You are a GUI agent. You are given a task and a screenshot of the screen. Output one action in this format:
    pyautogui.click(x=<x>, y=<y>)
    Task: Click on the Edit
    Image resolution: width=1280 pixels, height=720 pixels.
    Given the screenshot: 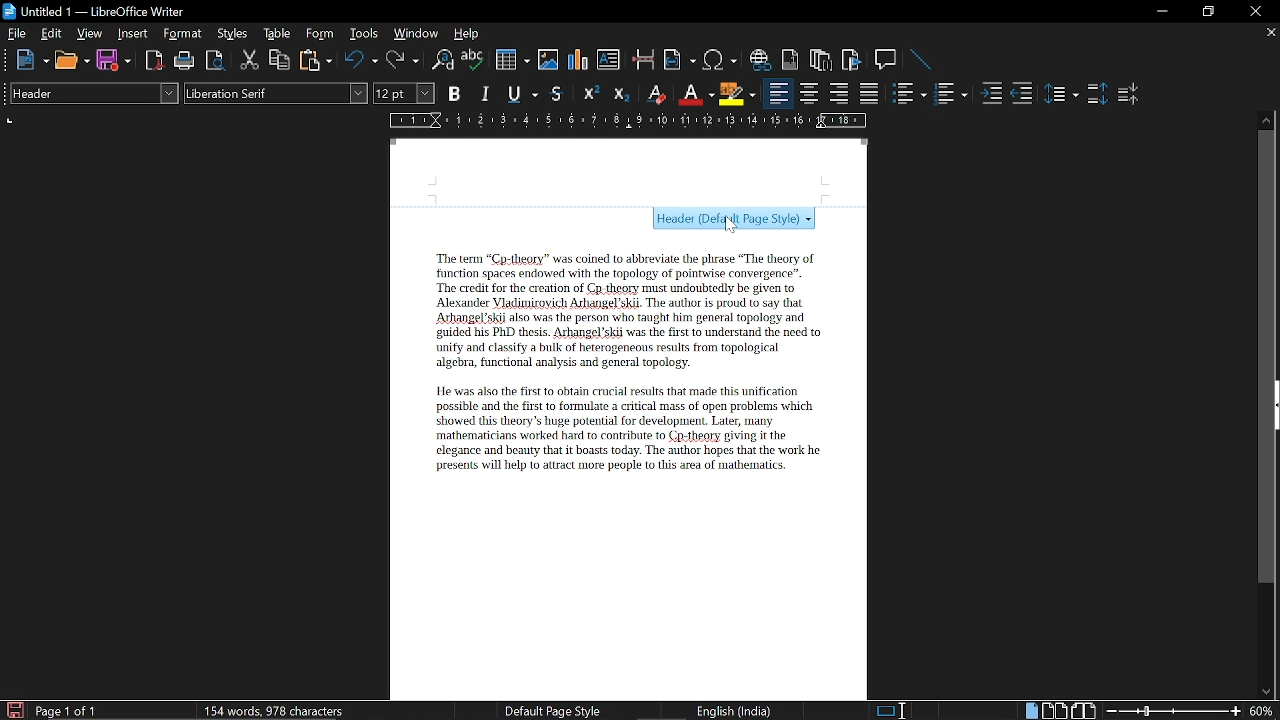 What is the action you would take?
    pyautogui.click(x=52, y=33)
    